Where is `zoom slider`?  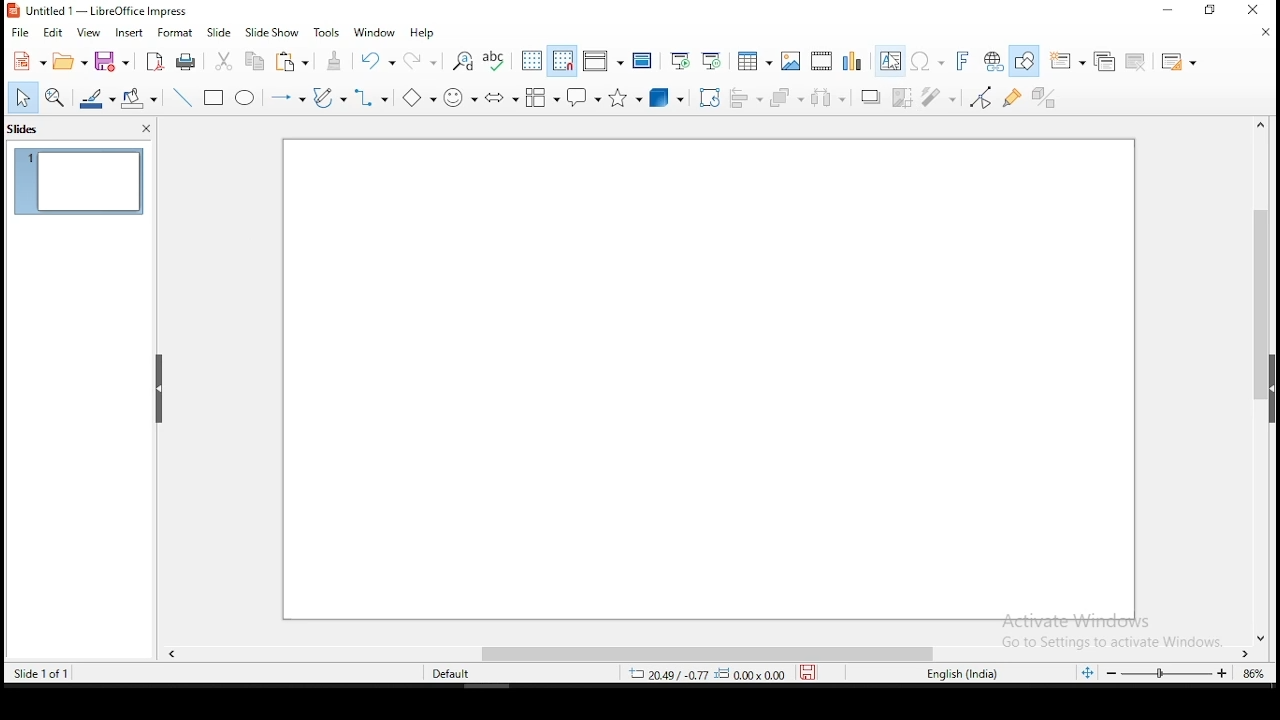 zoom slider is located at coordinates (1167, 673).